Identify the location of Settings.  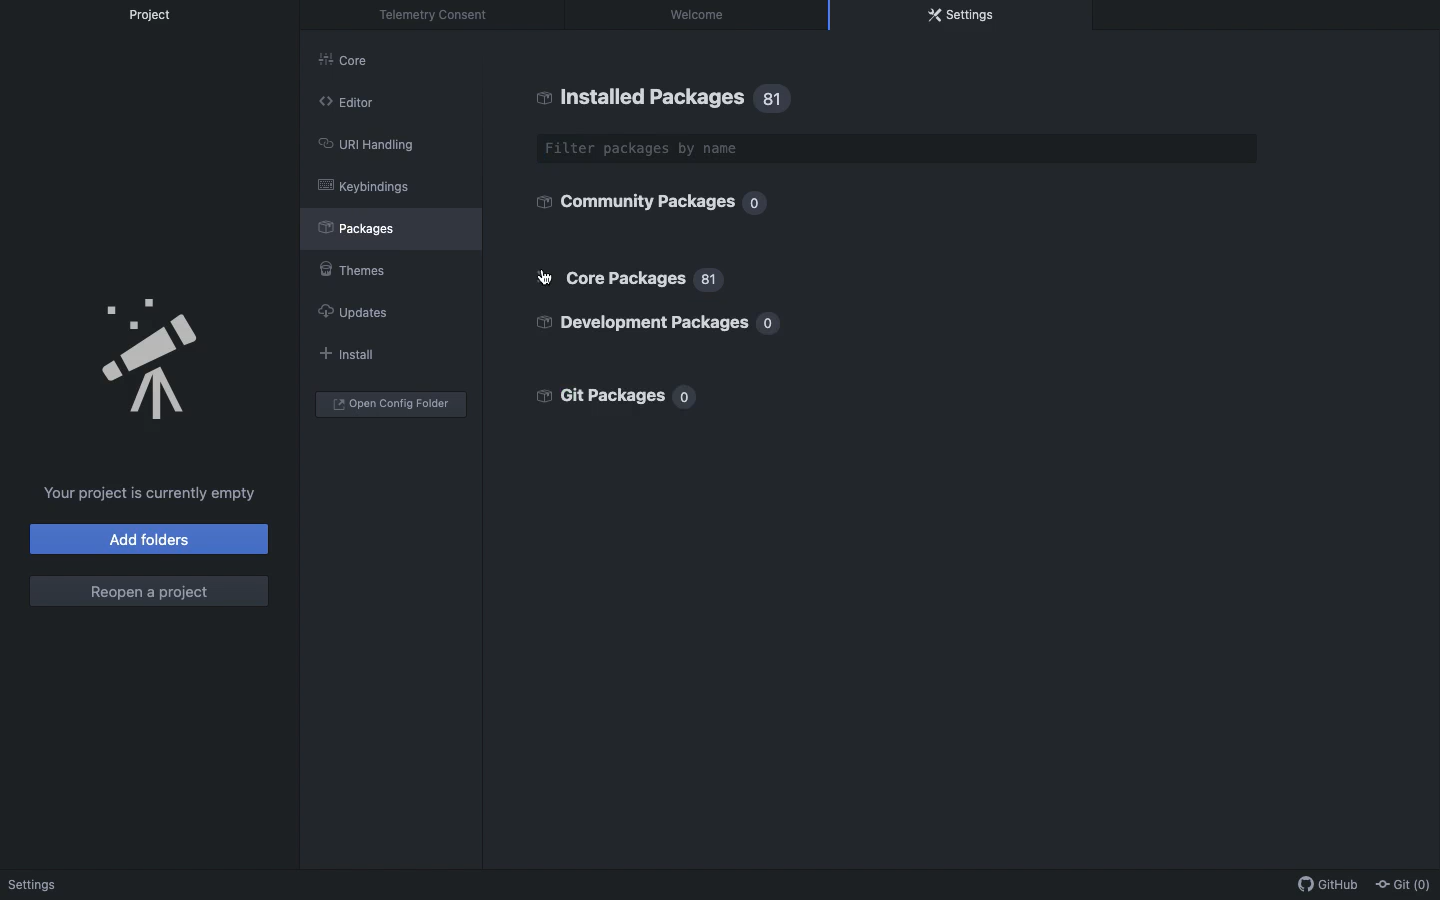
(962, 15).